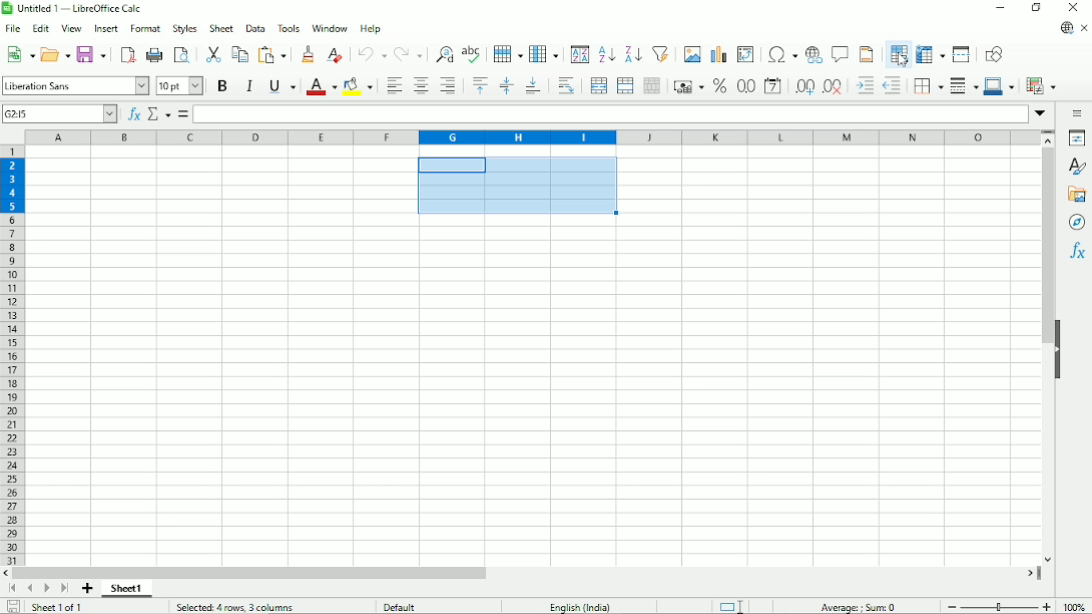 This screenshot has height=614, width=1092. What do you see at coordinates (42, 28) in the screenshot?
I see `Edit` at bounding box center [42, 28].